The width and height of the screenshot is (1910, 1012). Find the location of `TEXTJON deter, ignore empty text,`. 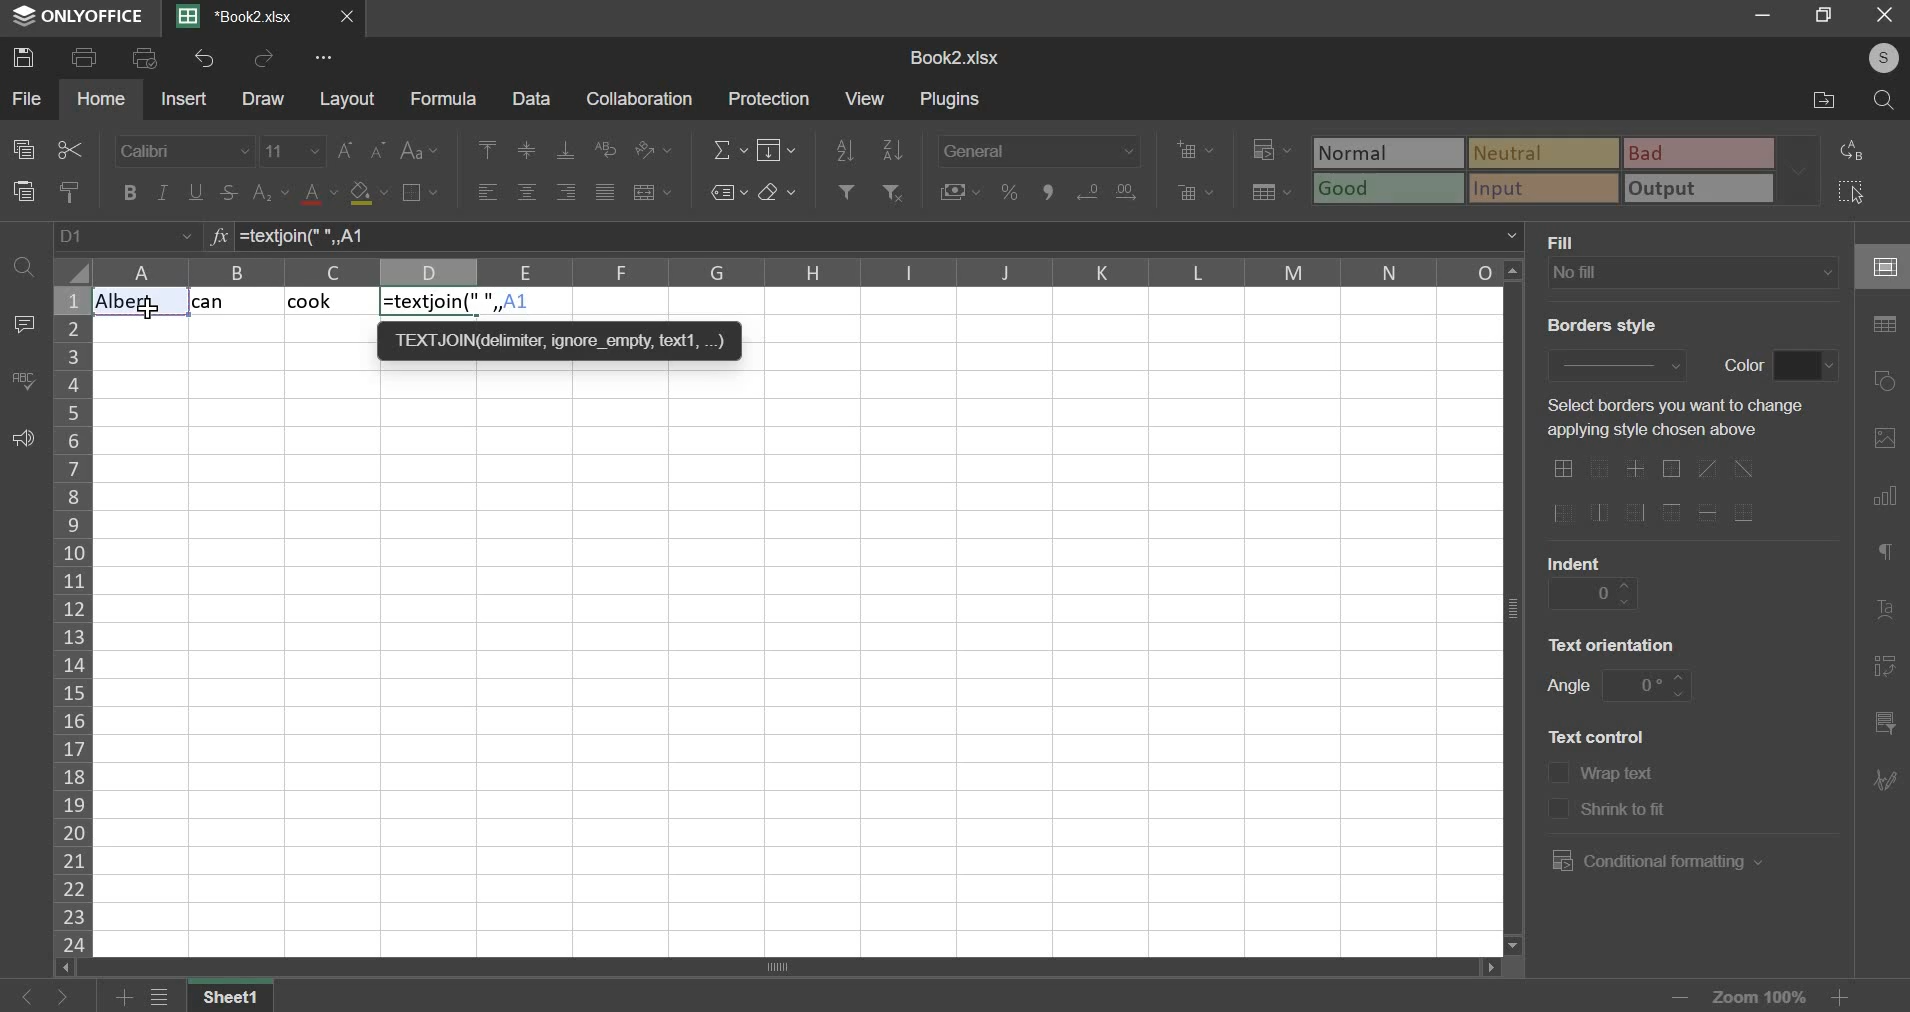

TEXTJON deter, ignore empty text, is located at coordinates (559, 339).